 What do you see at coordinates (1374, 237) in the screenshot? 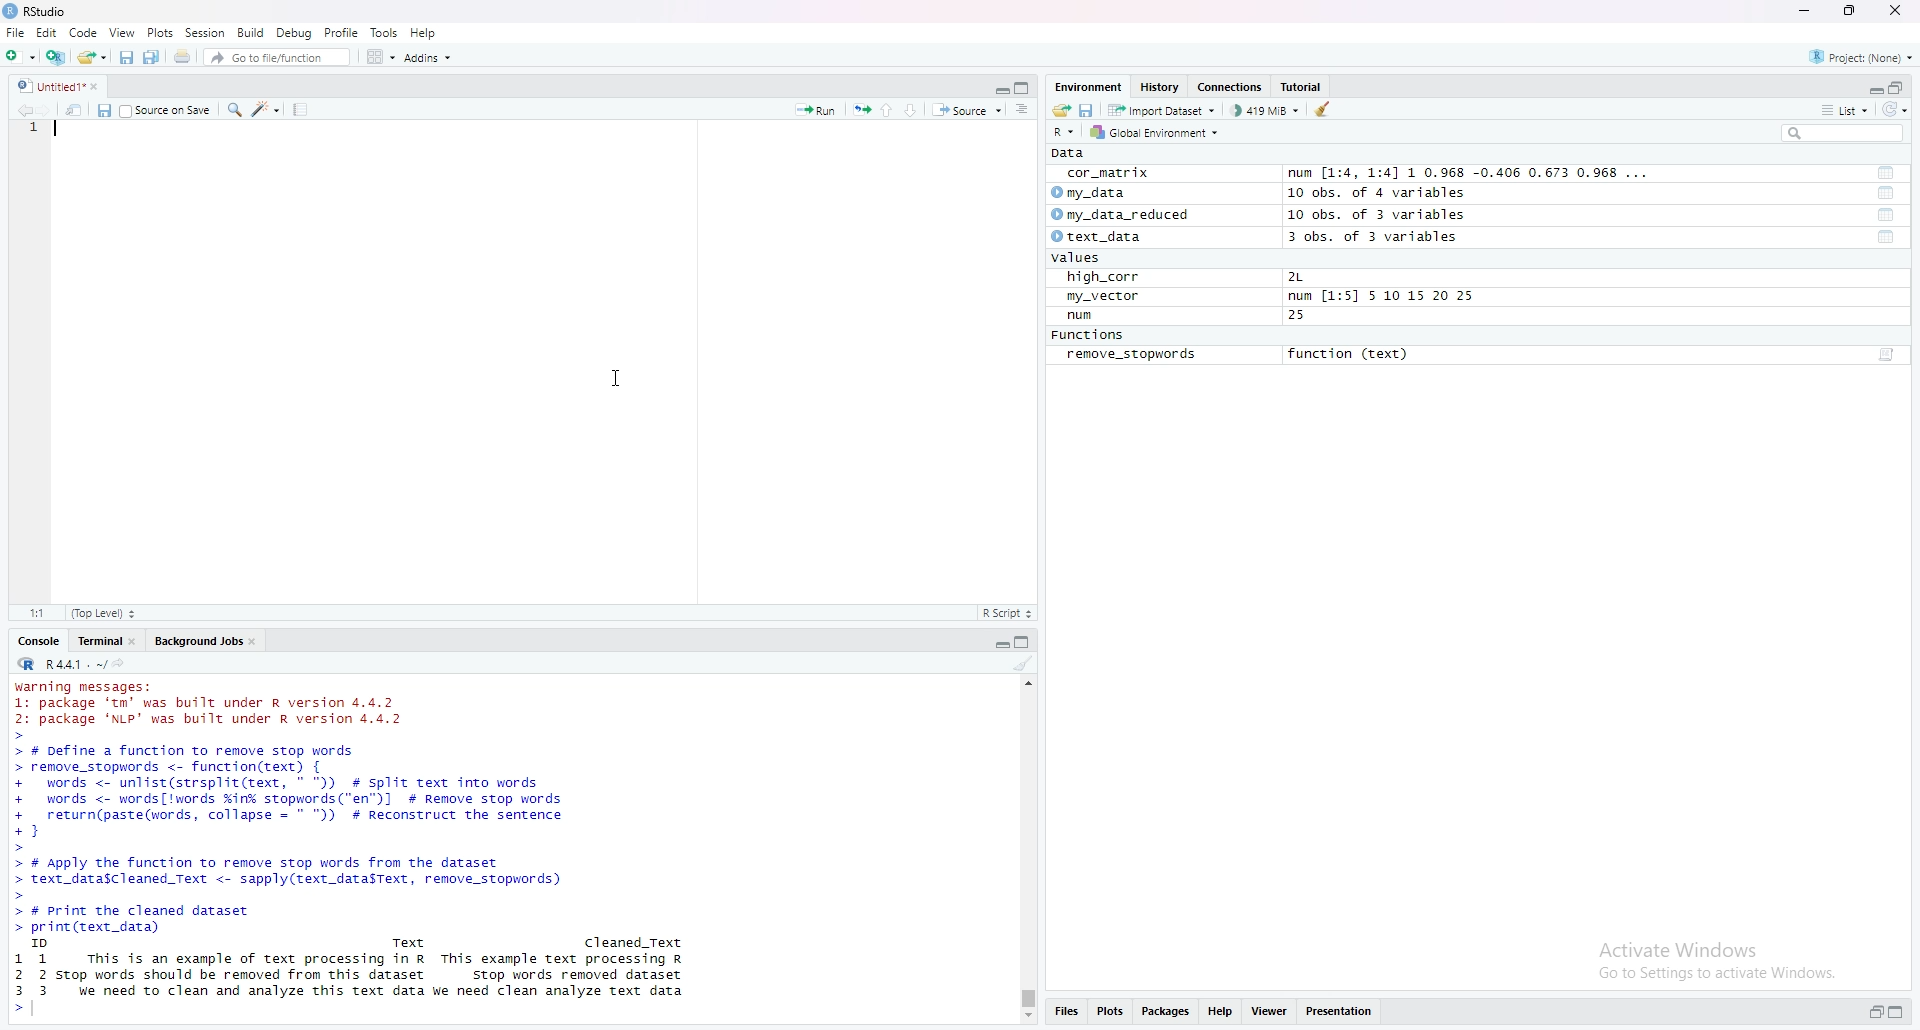
I see `3 obs. of 3 variables` at bounding box center [1374, 237].